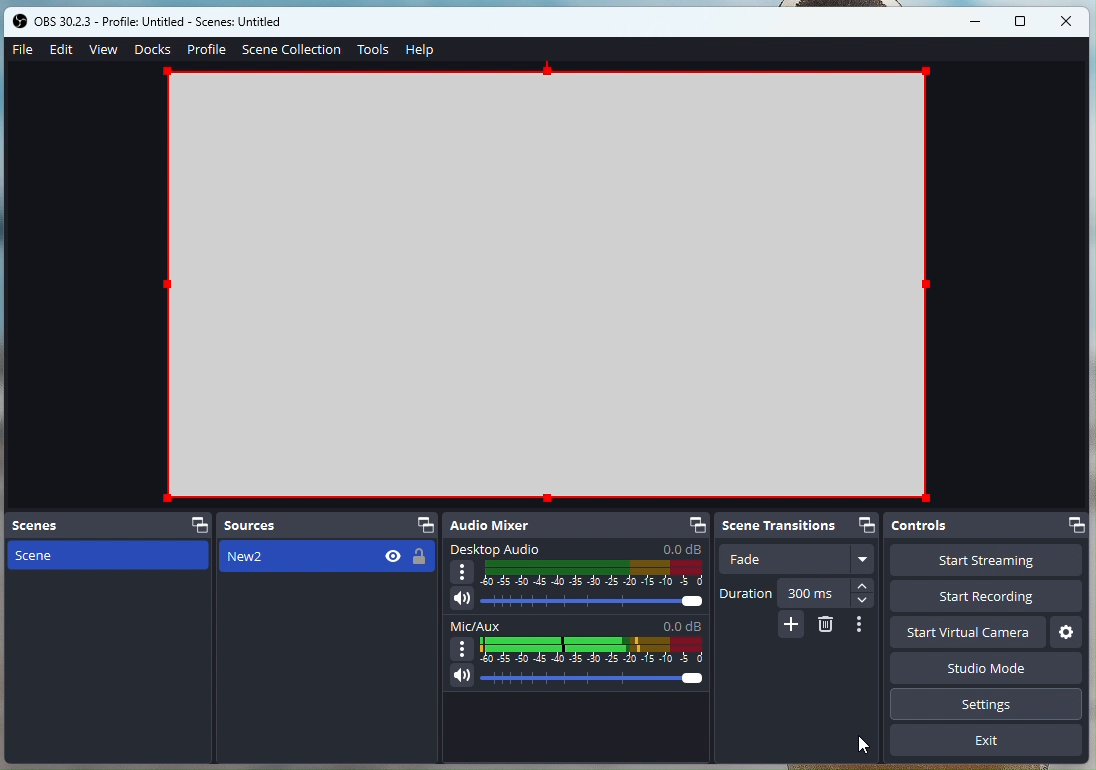  What do you see at coordinates (993, 703) in the screenshot?
I see `Serttings` at bounding box center [993, 703].